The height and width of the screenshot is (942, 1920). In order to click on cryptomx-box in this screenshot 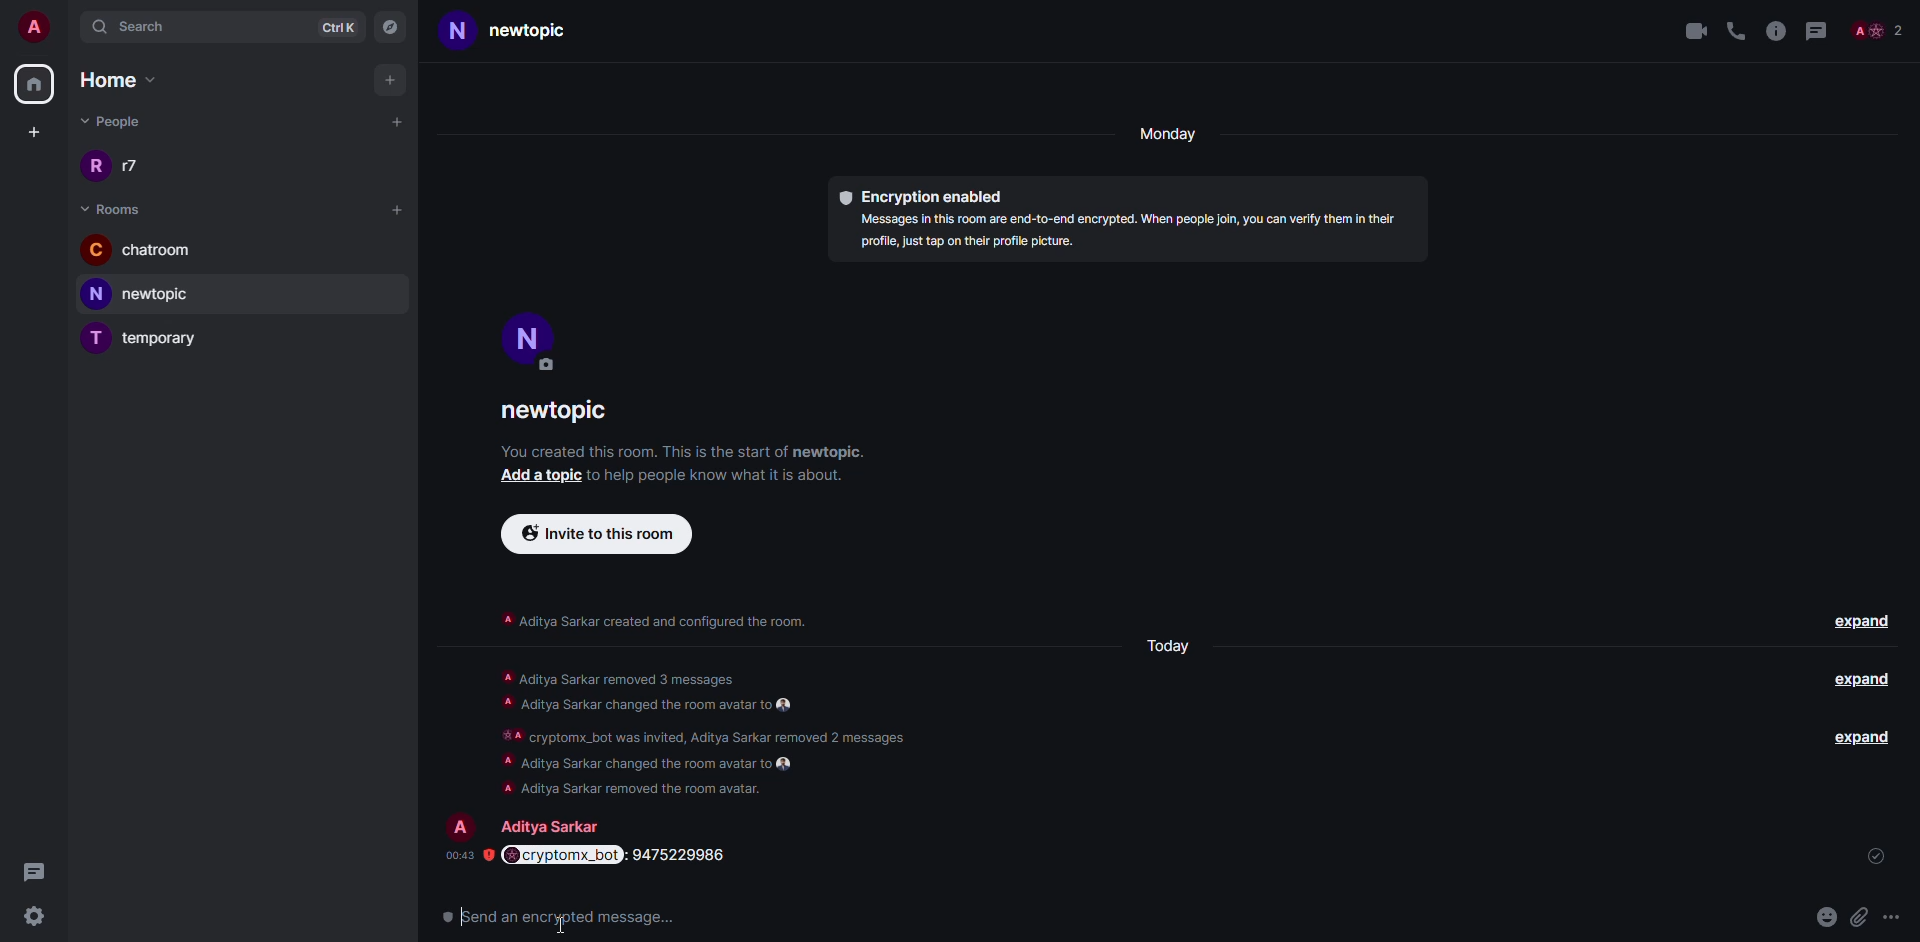, I will do `click(562, 853)`.